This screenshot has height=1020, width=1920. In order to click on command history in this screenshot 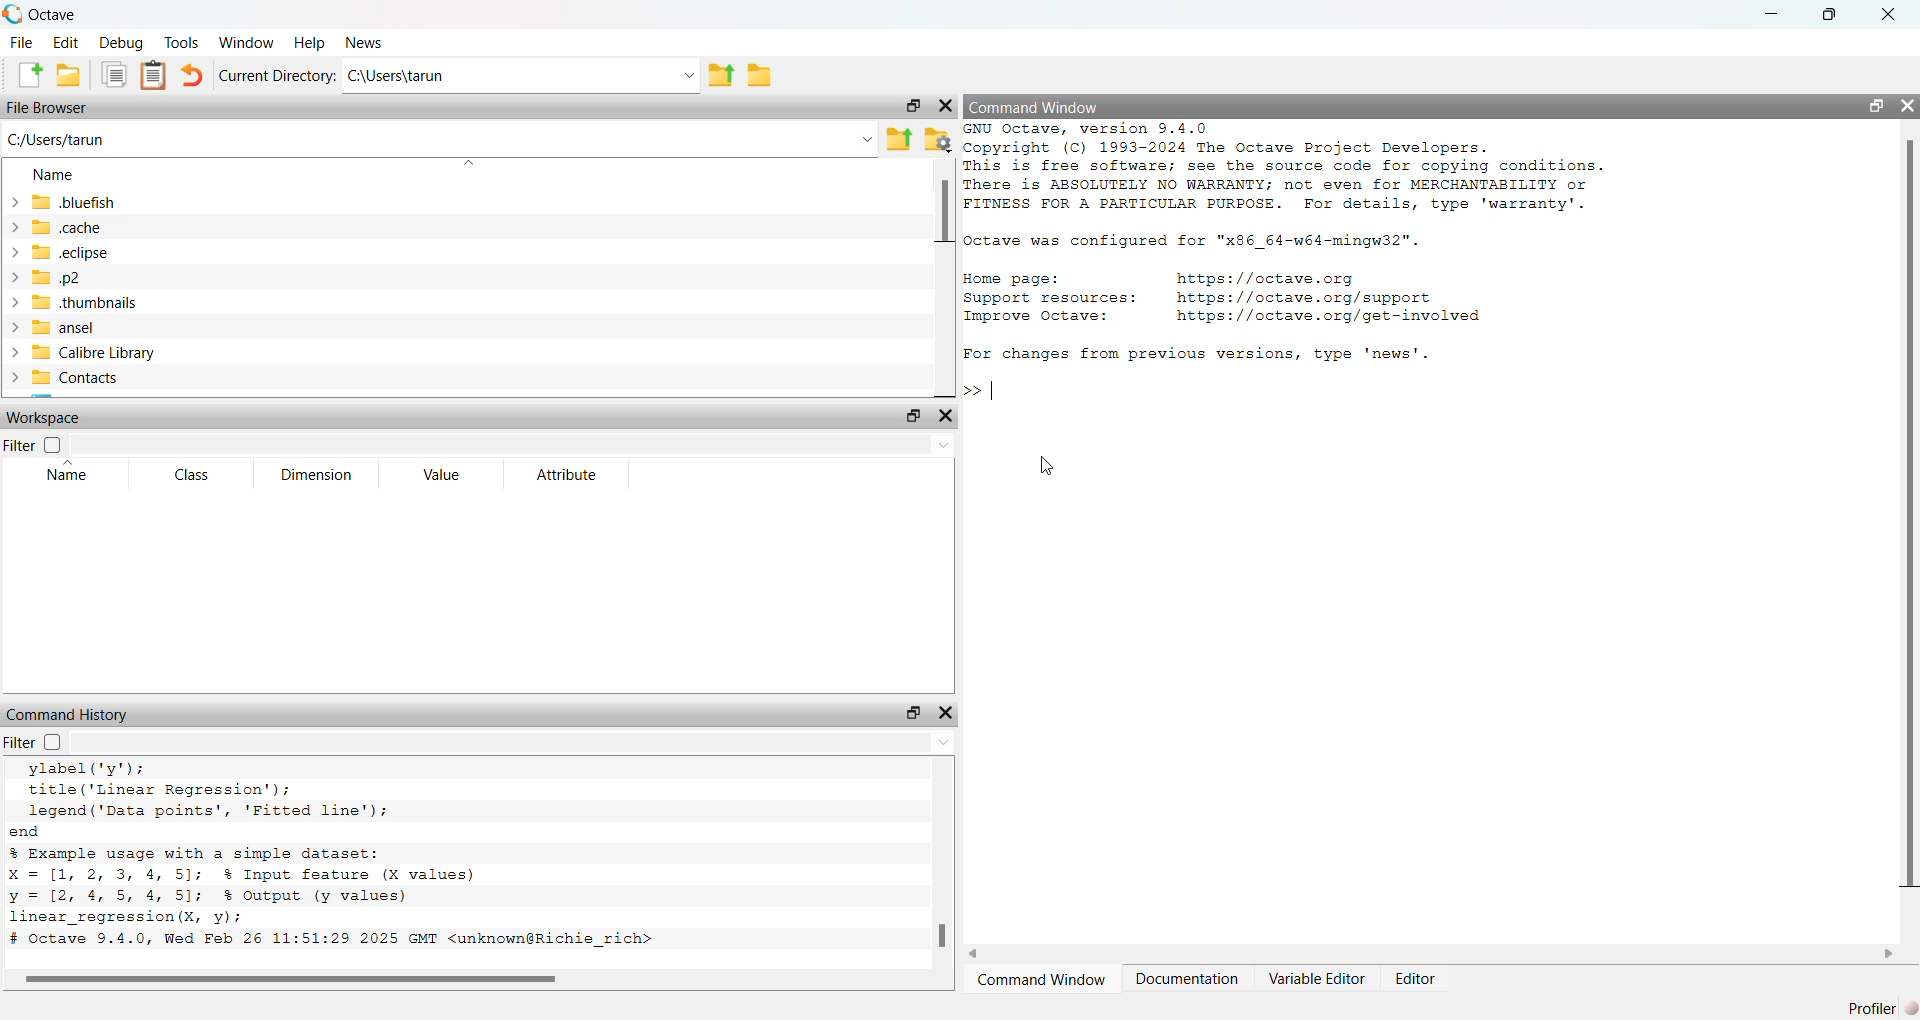, I will do `click(72, 713)`.